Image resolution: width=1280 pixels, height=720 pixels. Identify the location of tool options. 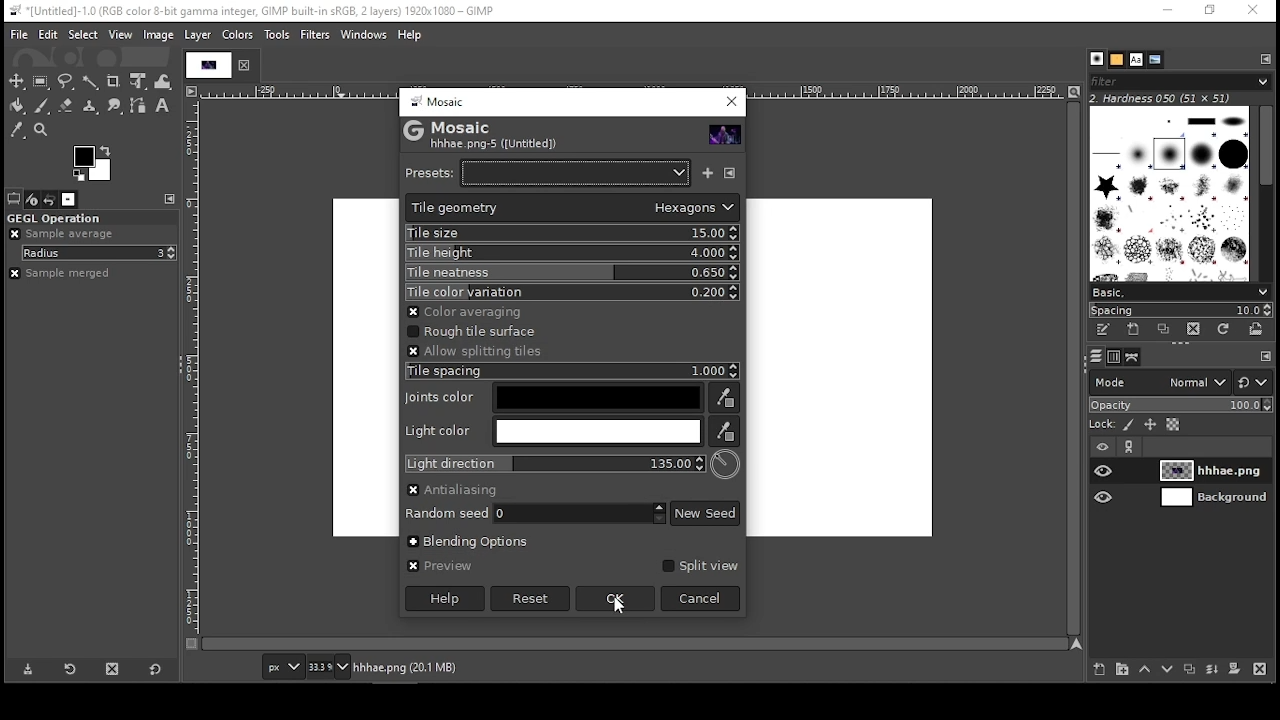
(14, 198).